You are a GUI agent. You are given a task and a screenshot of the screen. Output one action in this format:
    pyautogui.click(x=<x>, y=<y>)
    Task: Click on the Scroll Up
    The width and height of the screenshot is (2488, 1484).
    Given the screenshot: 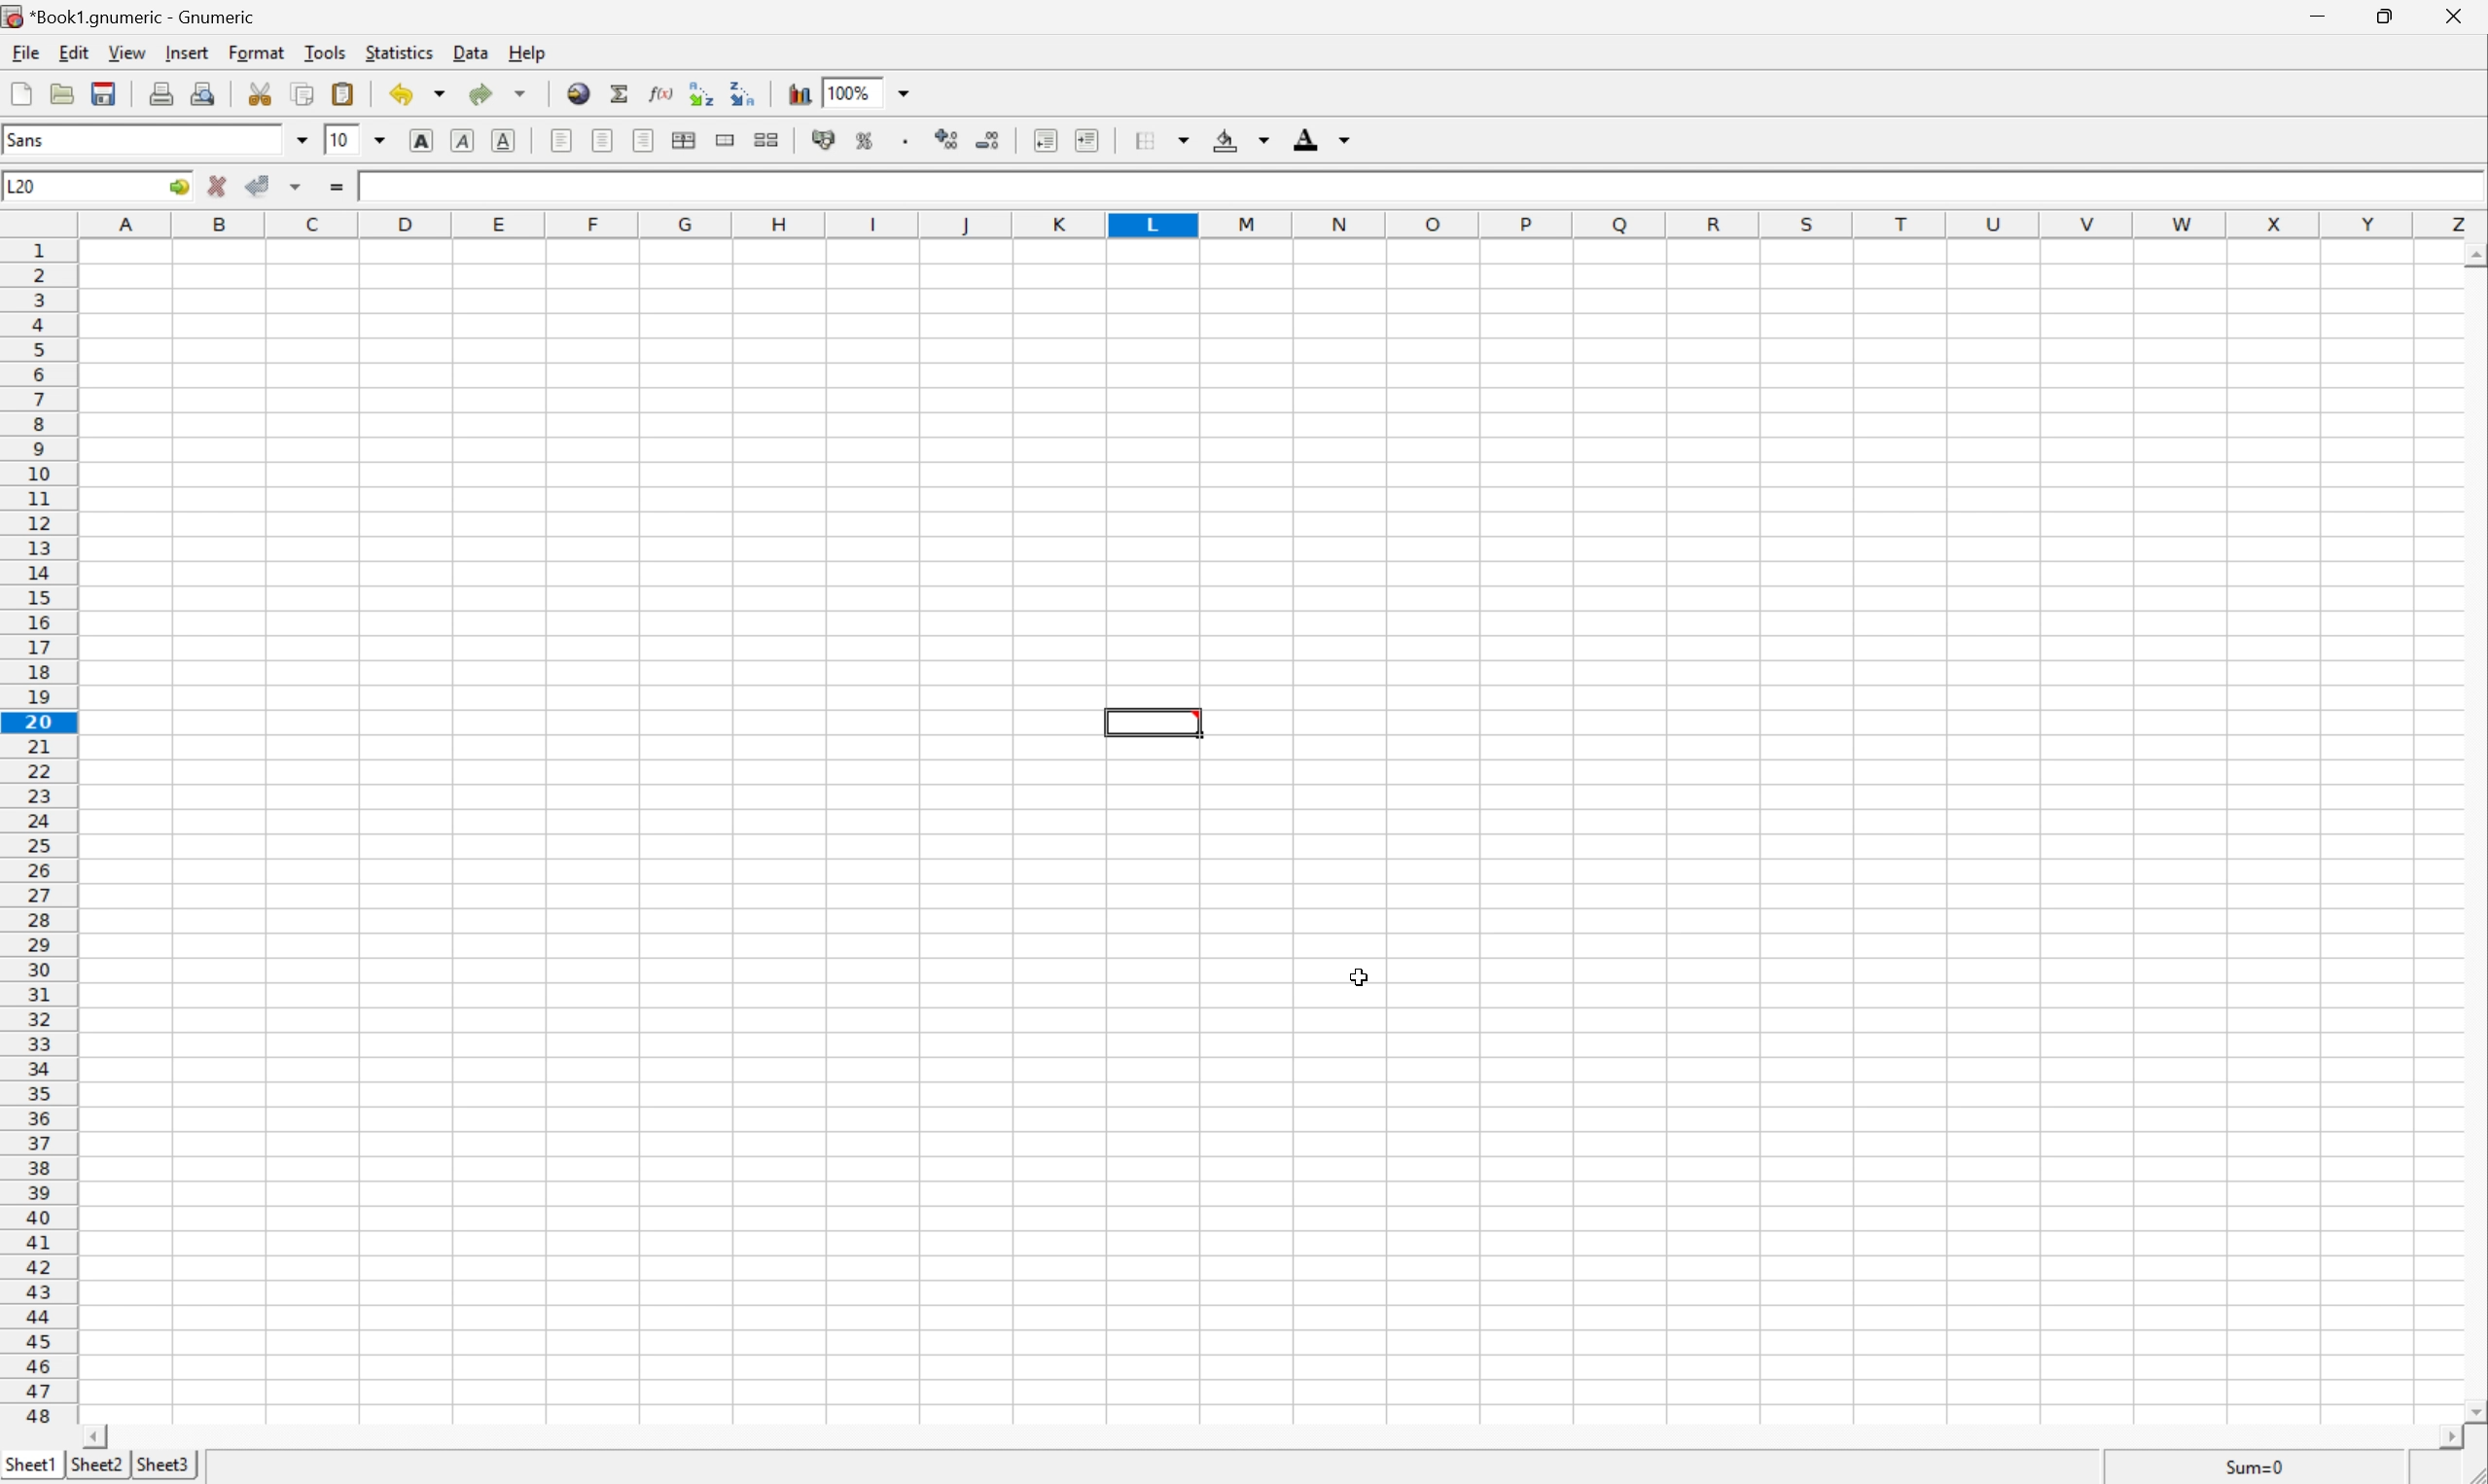 What is the action you would take?
    pyautogui.click(x=2472, y=254)
    